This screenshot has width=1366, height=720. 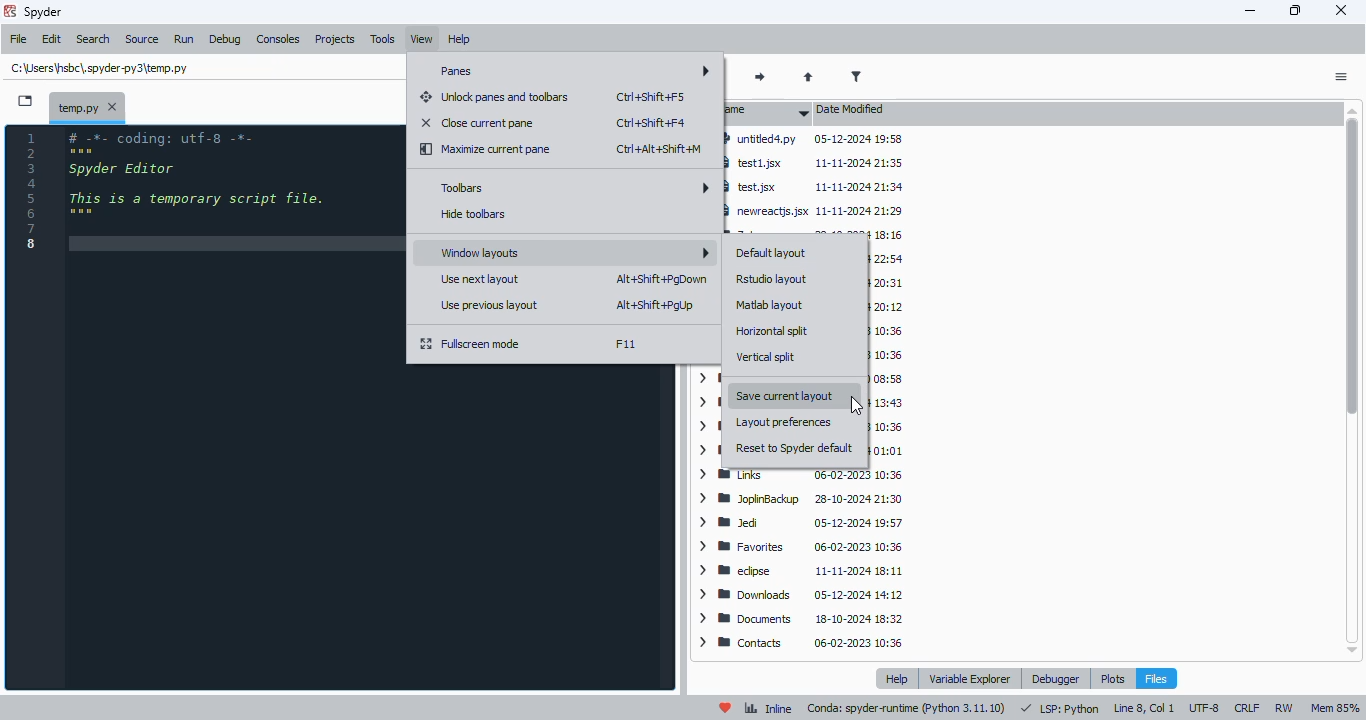 What do you see at coordinates (575, 188) in the screenshot?
I see `toolbars` at bounding box center [575, 188].